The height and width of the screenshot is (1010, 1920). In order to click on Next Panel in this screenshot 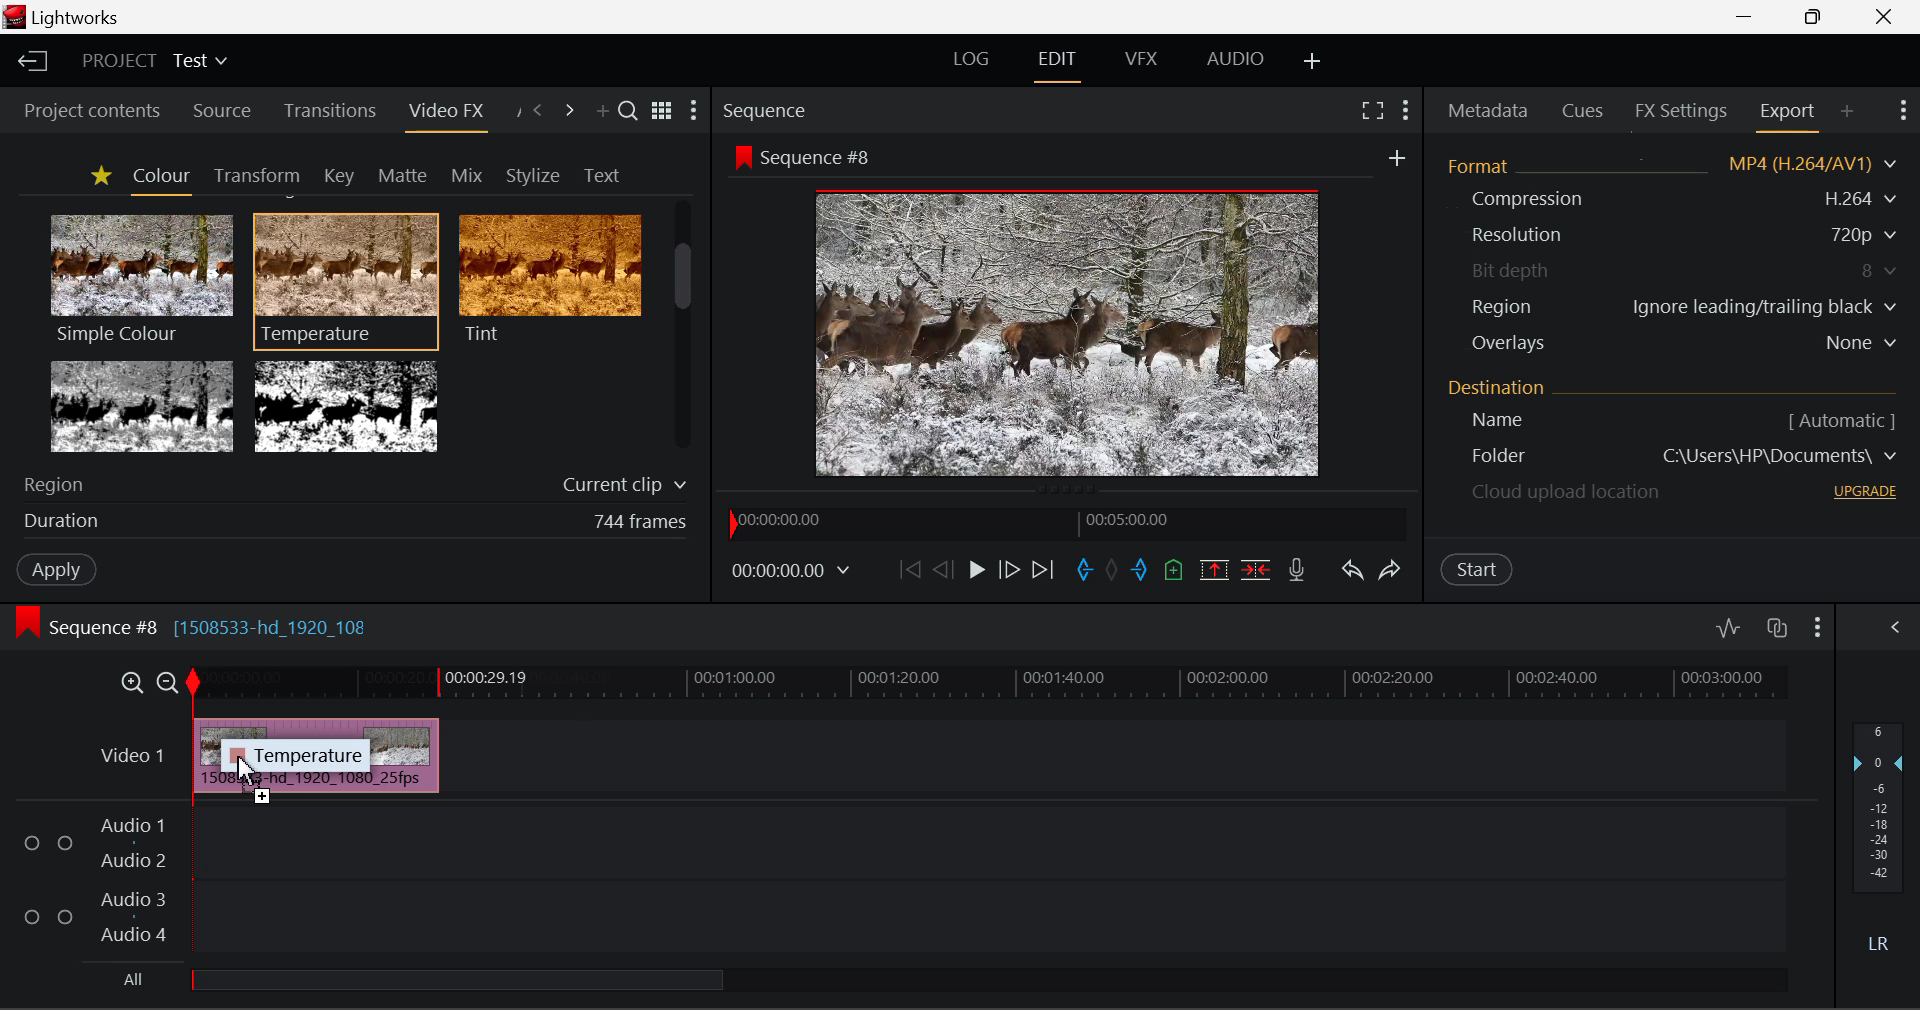, I will do `click(569, 109)`.